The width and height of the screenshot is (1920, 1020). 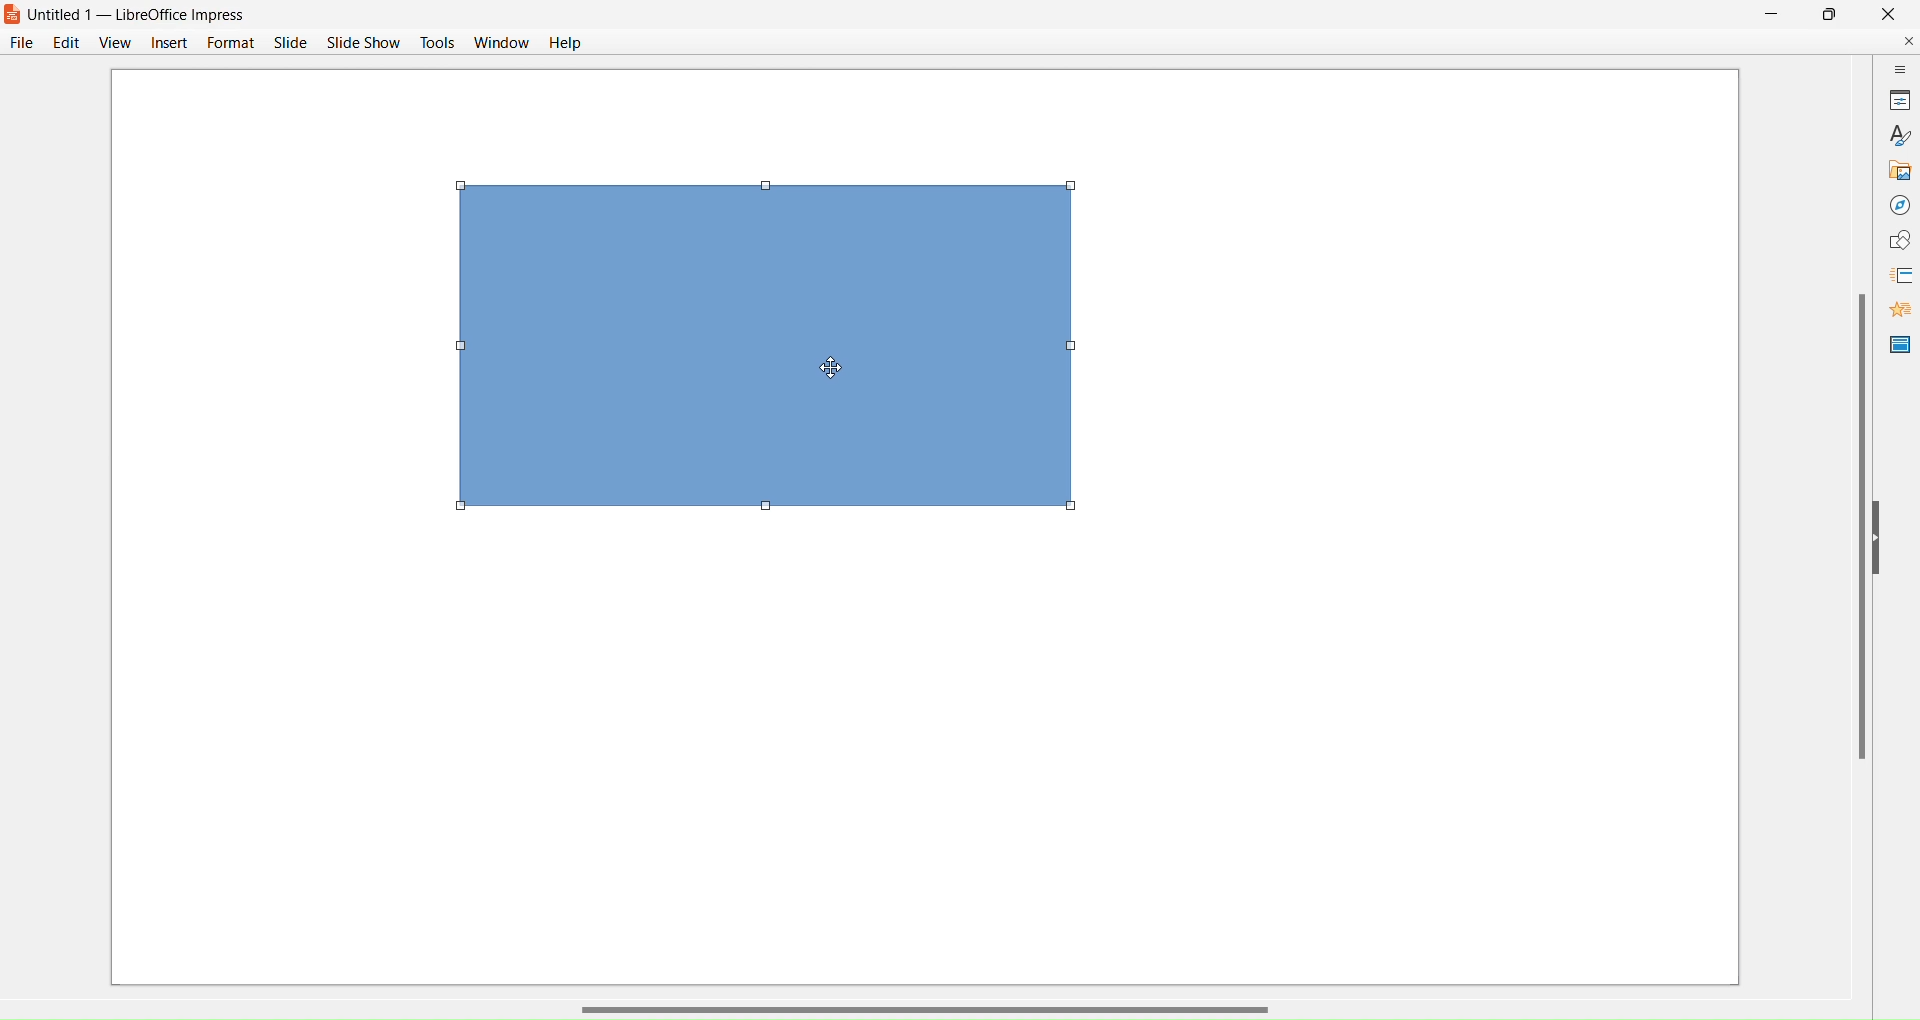 What do you see at coordinates (127, 12) in the screenshot?
I see `s Untitled 1 — LibreOffice Impress` at bounding box center [127, 12].